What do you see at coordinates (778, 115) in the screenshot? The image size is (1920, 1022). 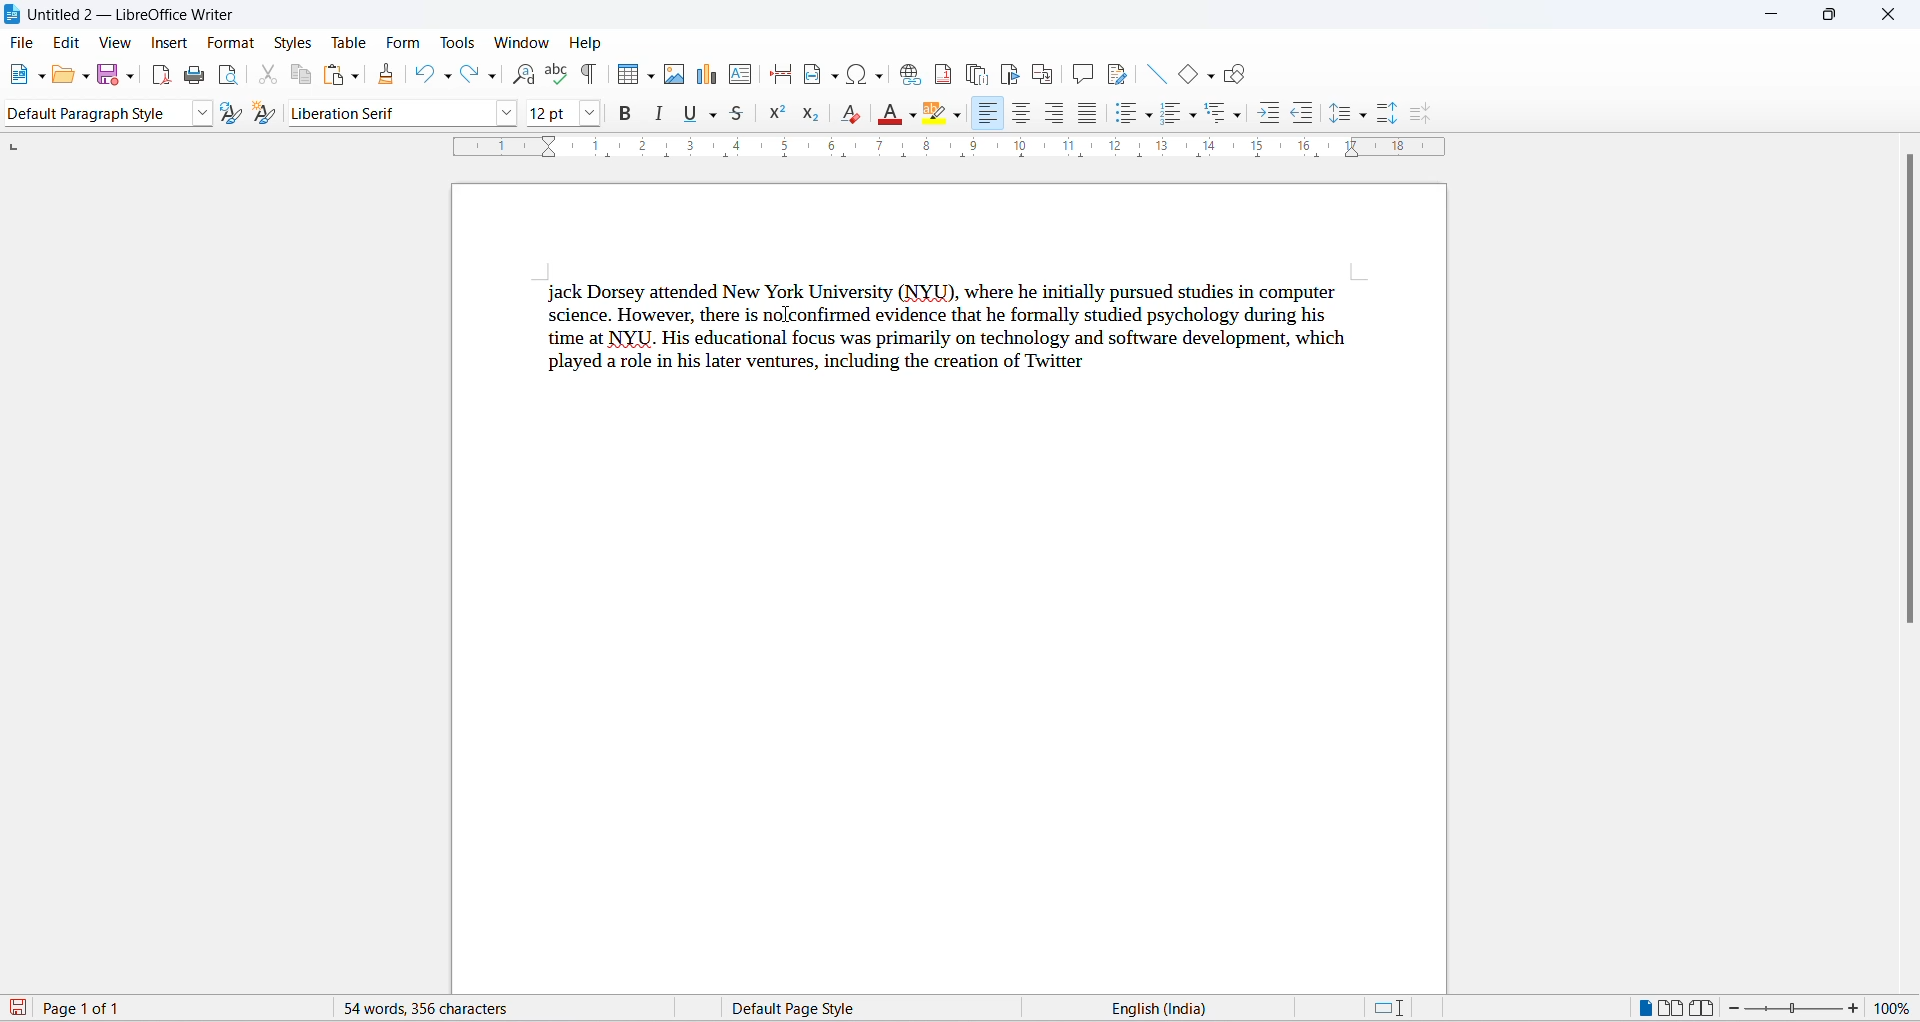 I see `superscript` at bounding box center [778, 115].